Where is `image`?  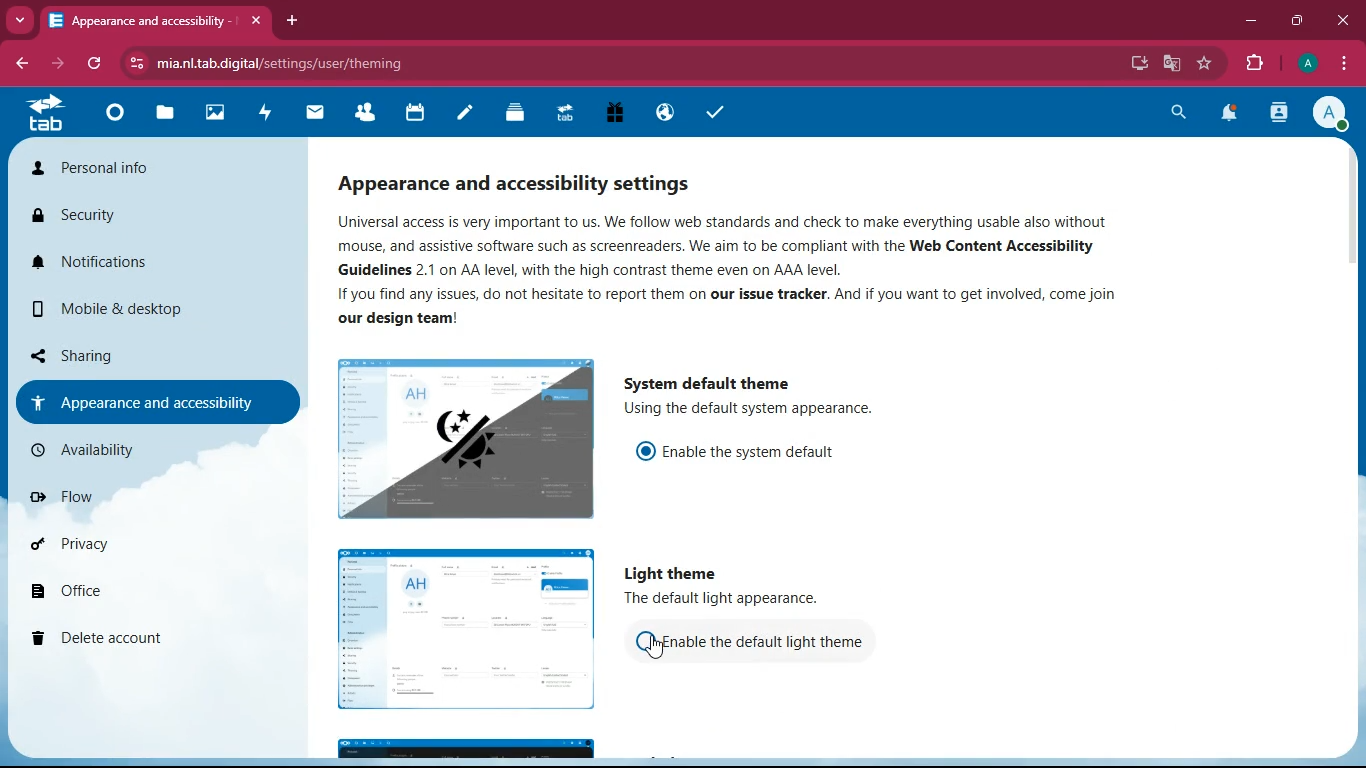
image is located at coordinates (468, 746).